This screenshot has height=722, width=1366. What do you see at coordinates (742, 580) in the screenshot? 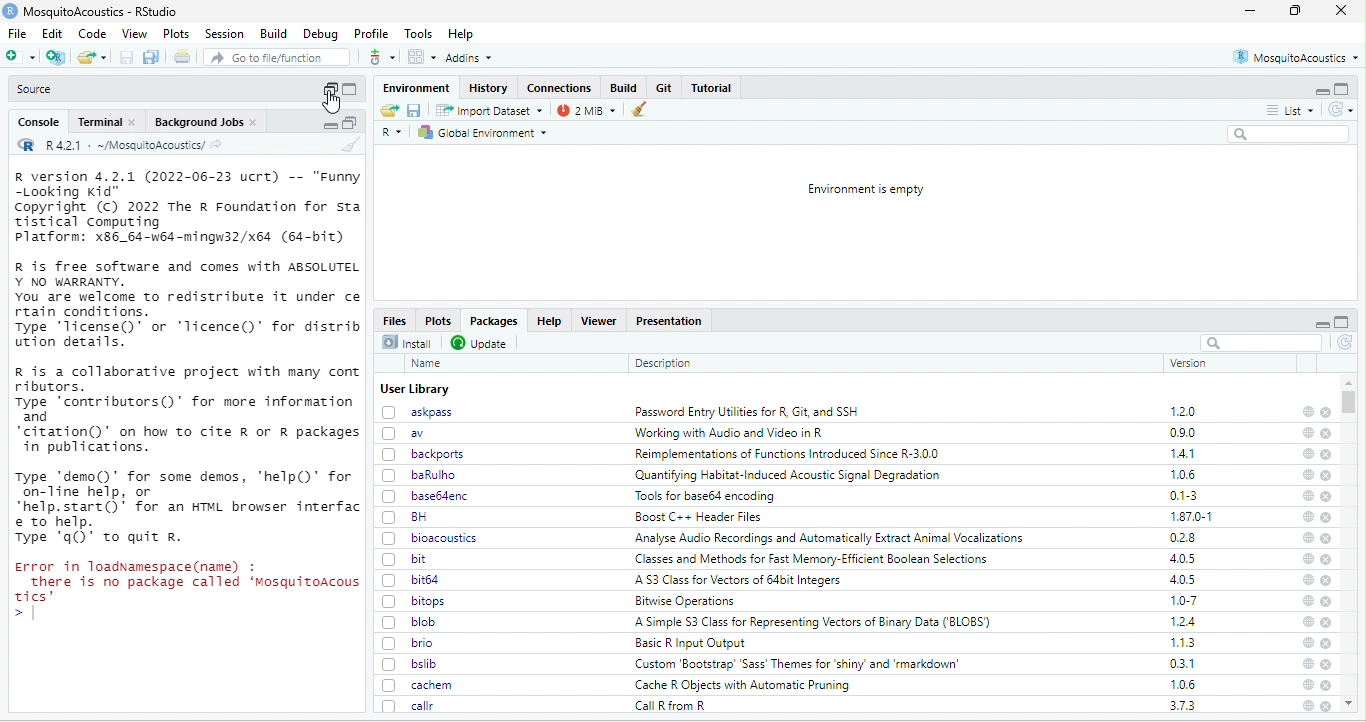
I see `‘A 53 Class for Vectors of 64bit Integers` at bounding box center [742, 580].